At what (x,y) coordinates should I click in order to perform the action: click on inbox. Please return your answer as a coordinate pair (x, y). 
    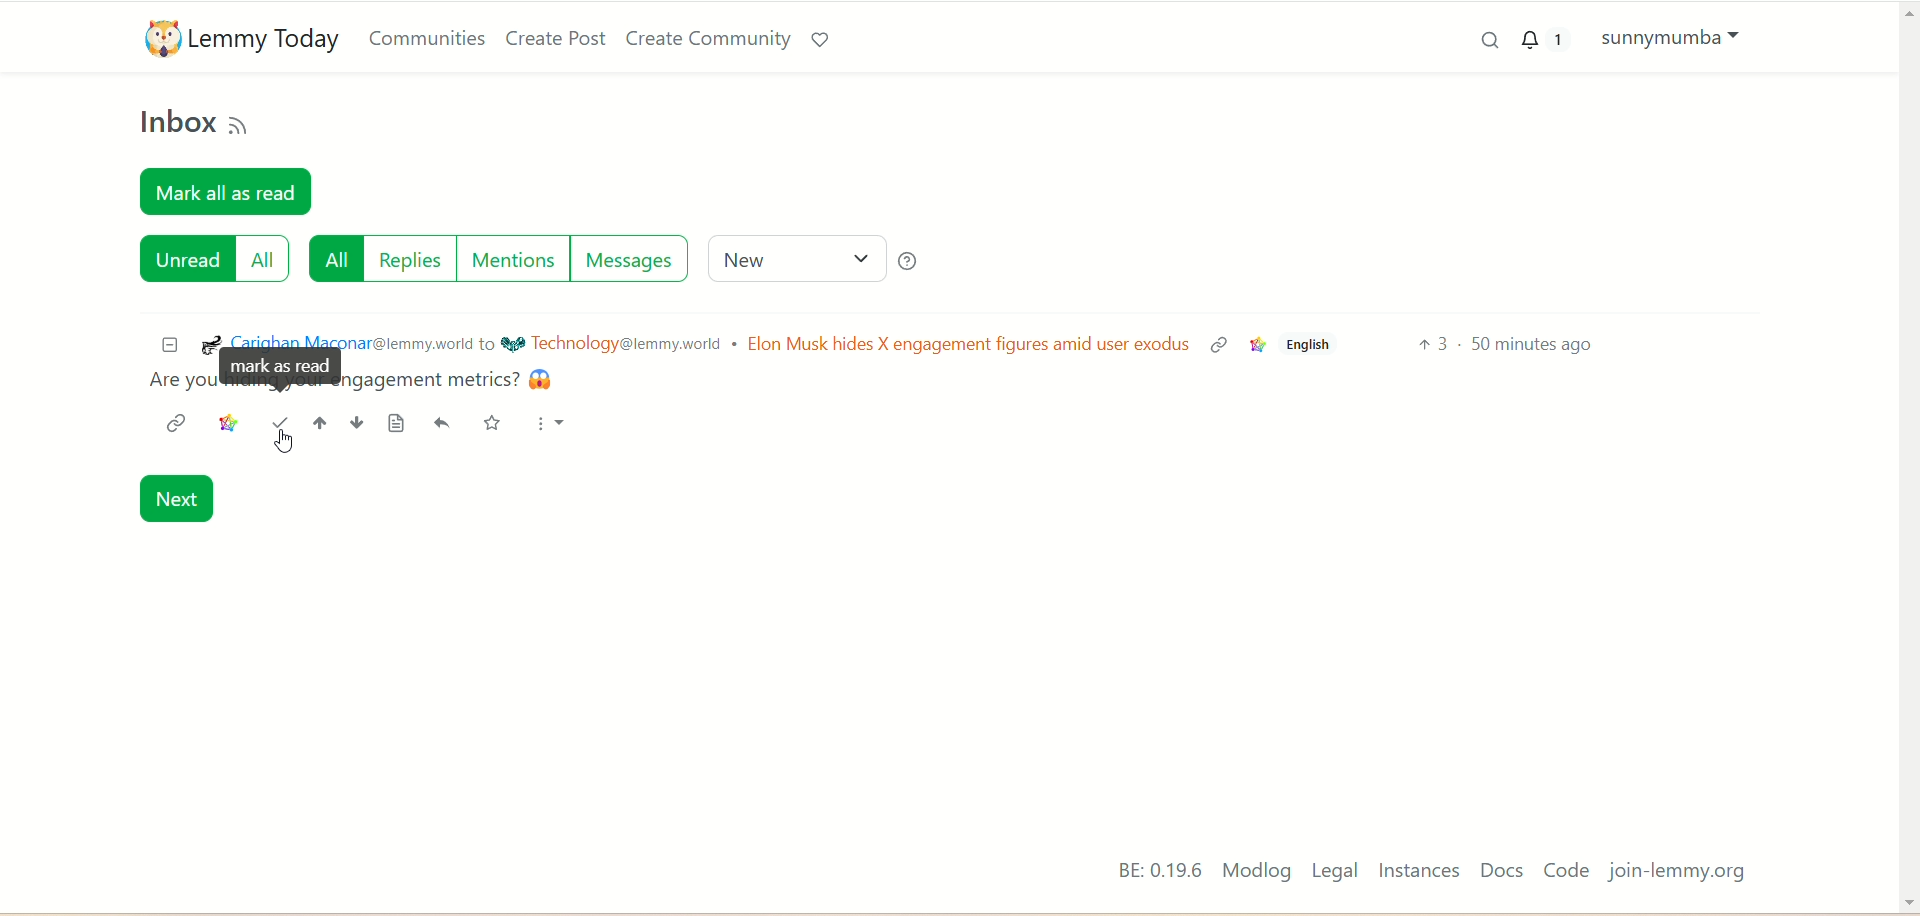
    Looking at the image, I should click on (173, 126).